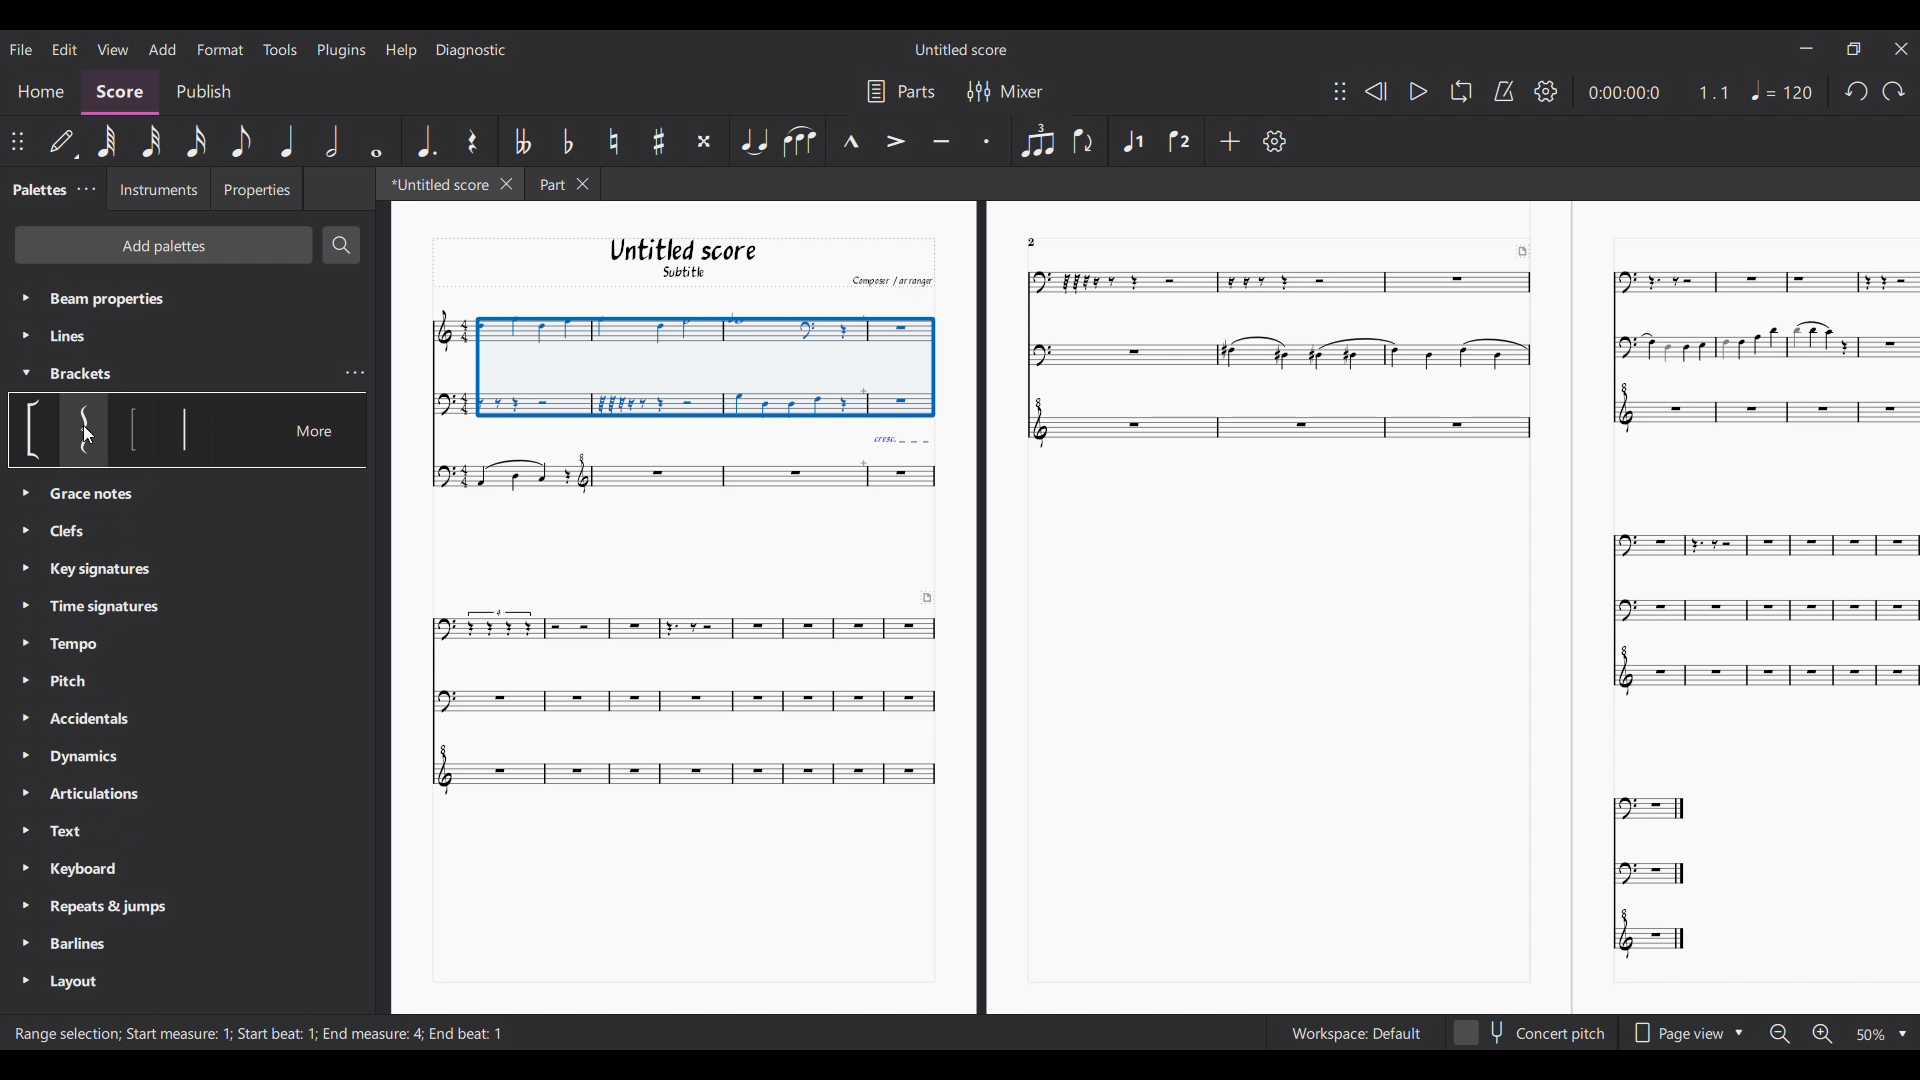  What do you see at coordinates (87, 941) in the screenshot?
I see `Barlines` at bounding box center [87, 941].